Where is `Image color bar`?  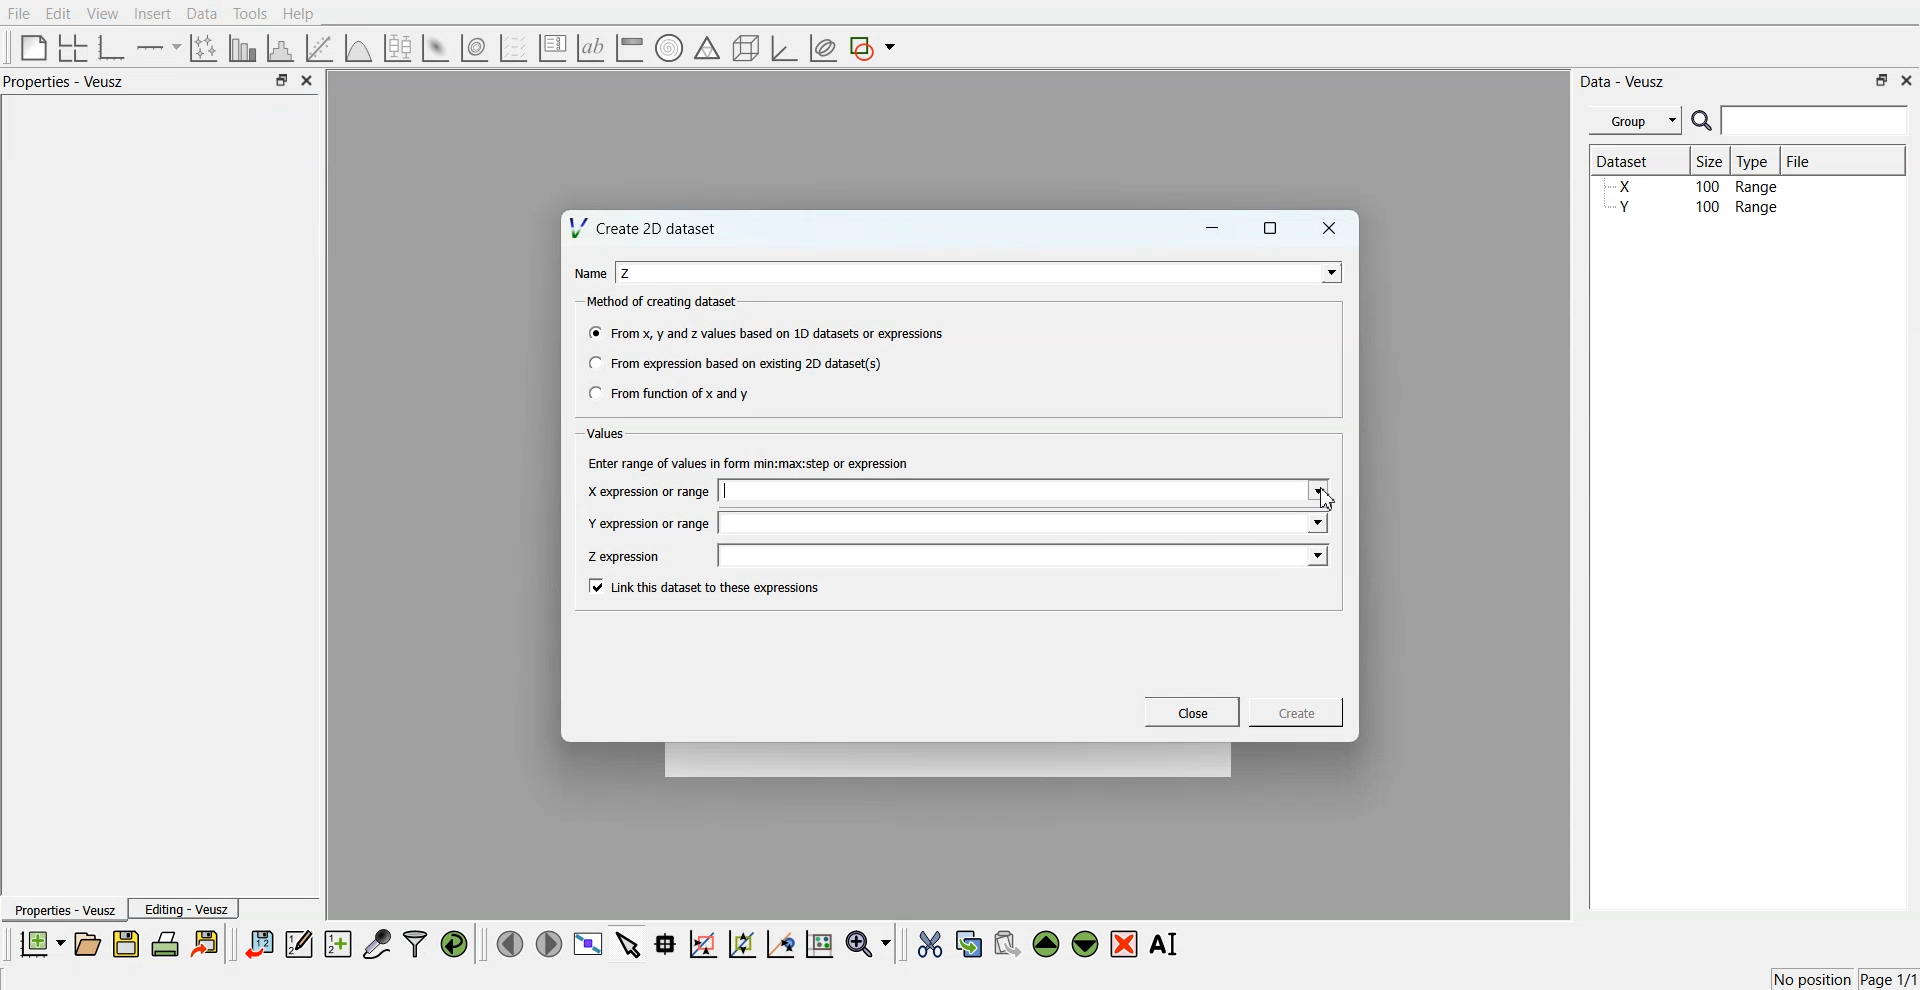
Image color bar is located at coordinates (630, 47).